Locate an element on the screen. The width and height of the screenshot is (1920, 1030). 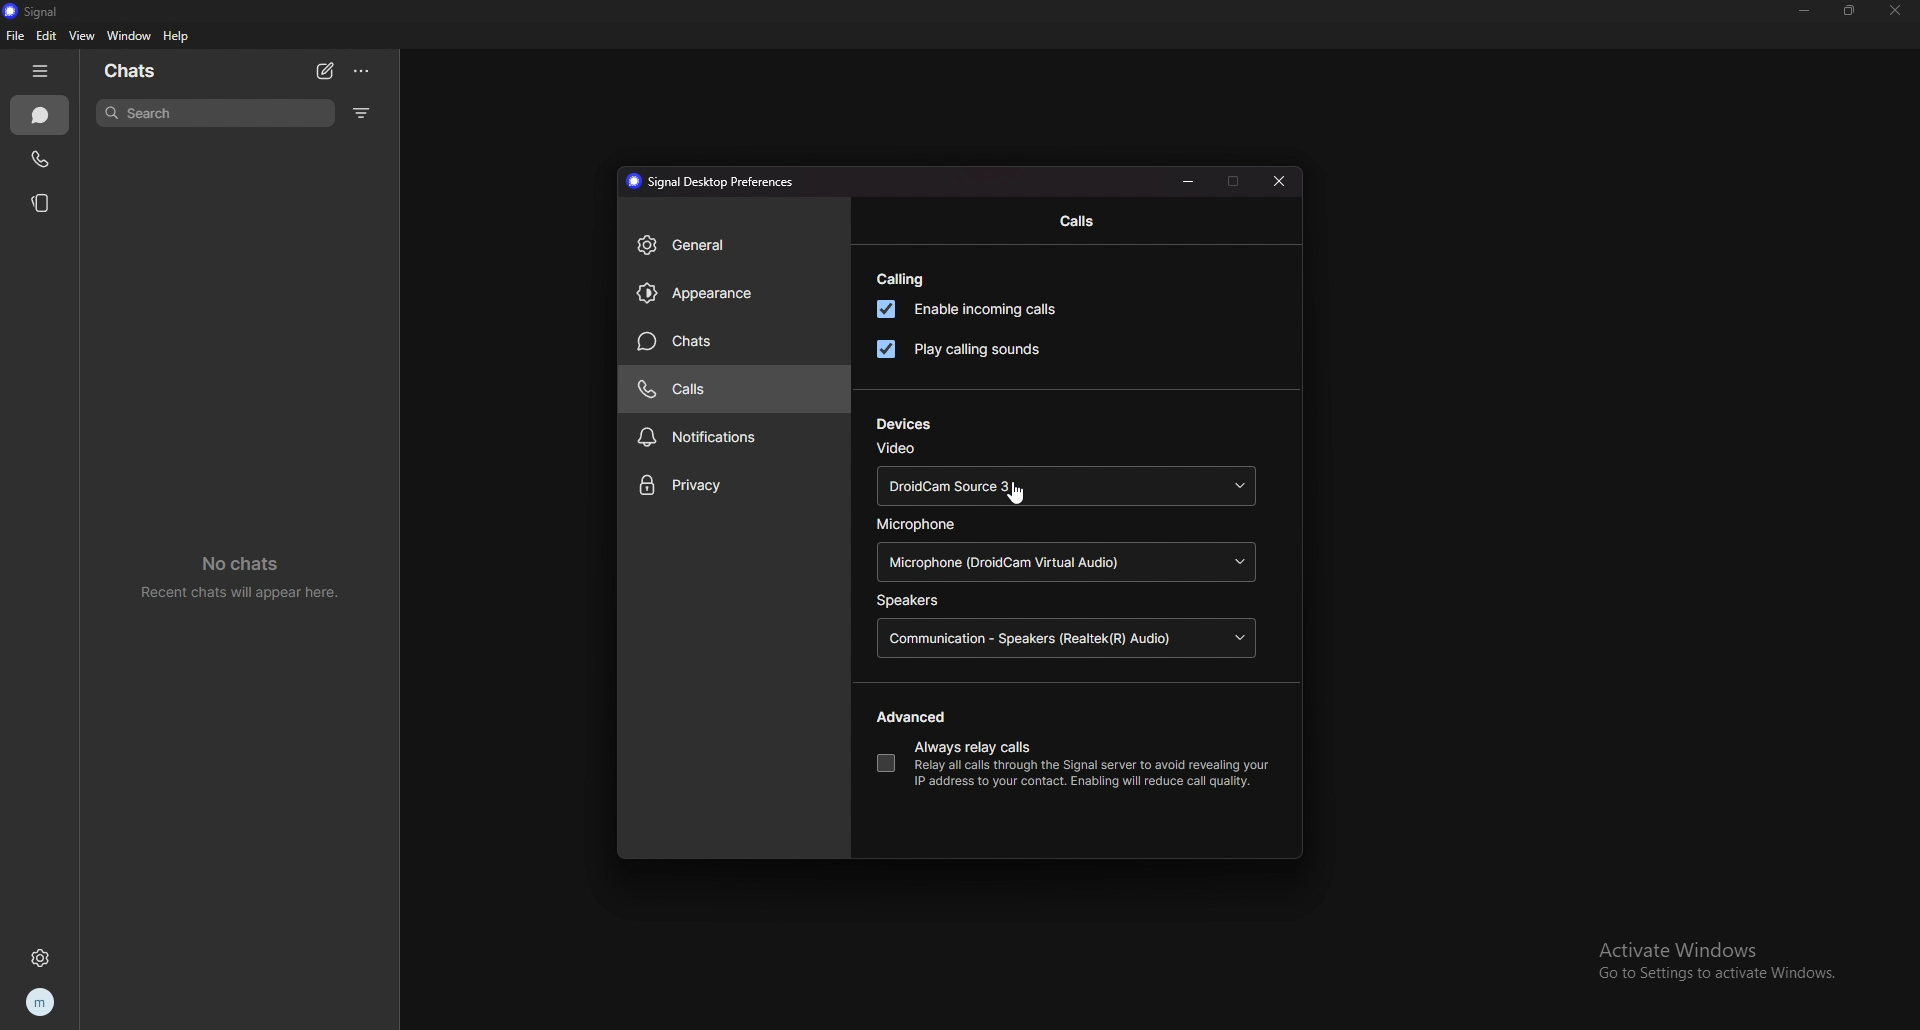
info is located at coordinates (1091, 774).